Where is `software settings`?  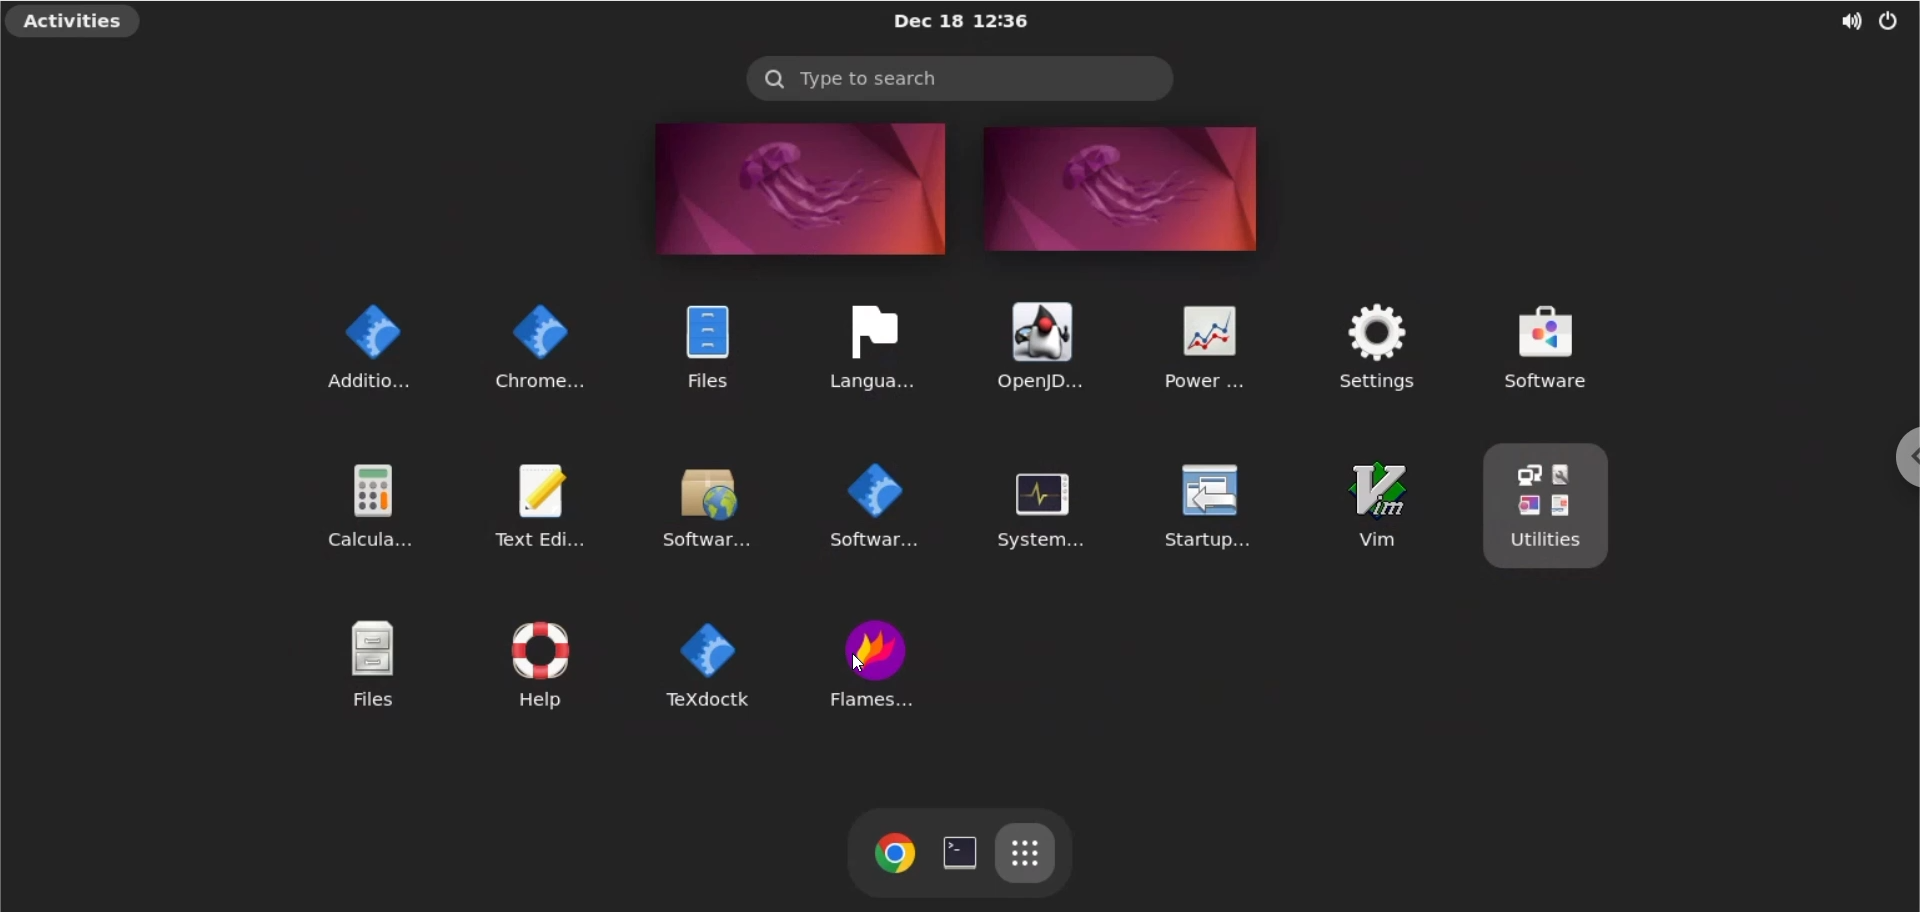 software settings is located at coordinates (868, 506).